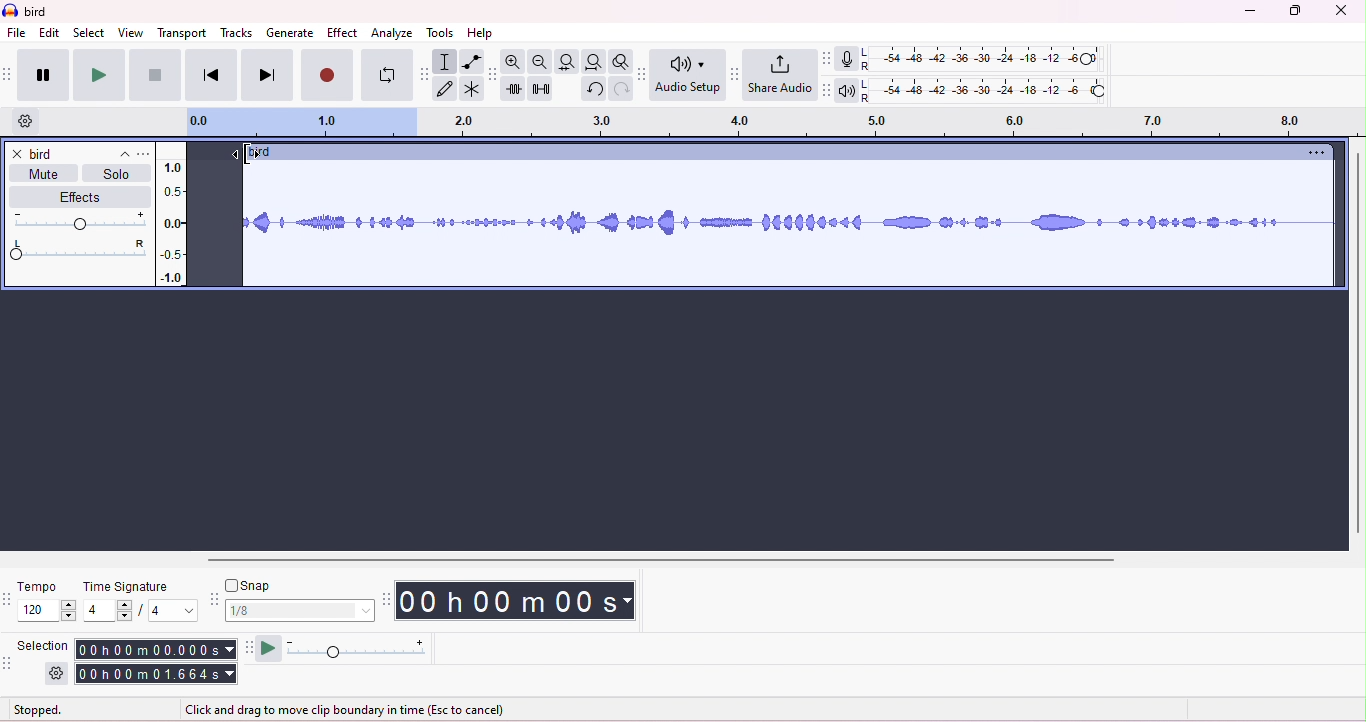 The height and width of the screenshot is (722, 1366). What do you see at coordinates (46, 644) in the screenshot?
I see `selection` at bounding box center [46, 644].